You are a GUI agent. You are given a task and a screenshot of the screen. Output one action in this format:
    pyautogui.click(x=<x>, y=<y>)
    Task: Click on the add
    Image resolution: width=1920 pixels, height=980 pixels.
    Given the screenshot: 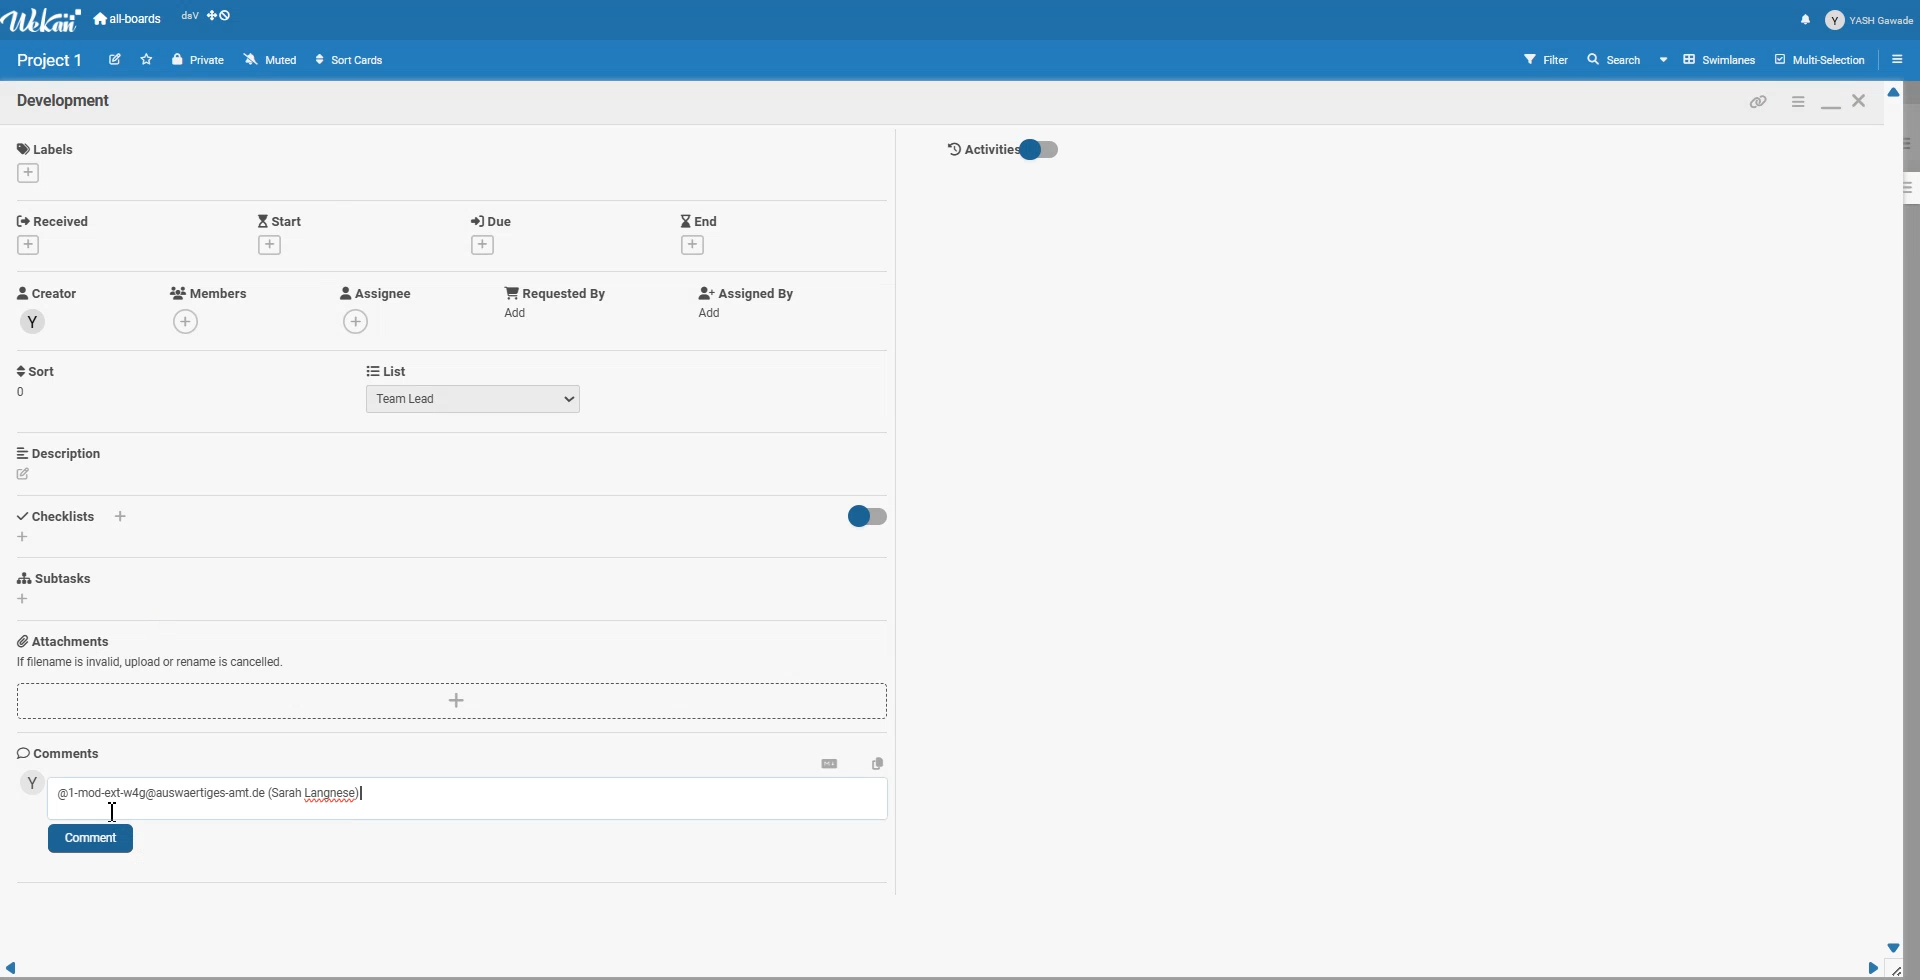 What is the action you would take?
    pyautogui.click(x=269, y=244)
    